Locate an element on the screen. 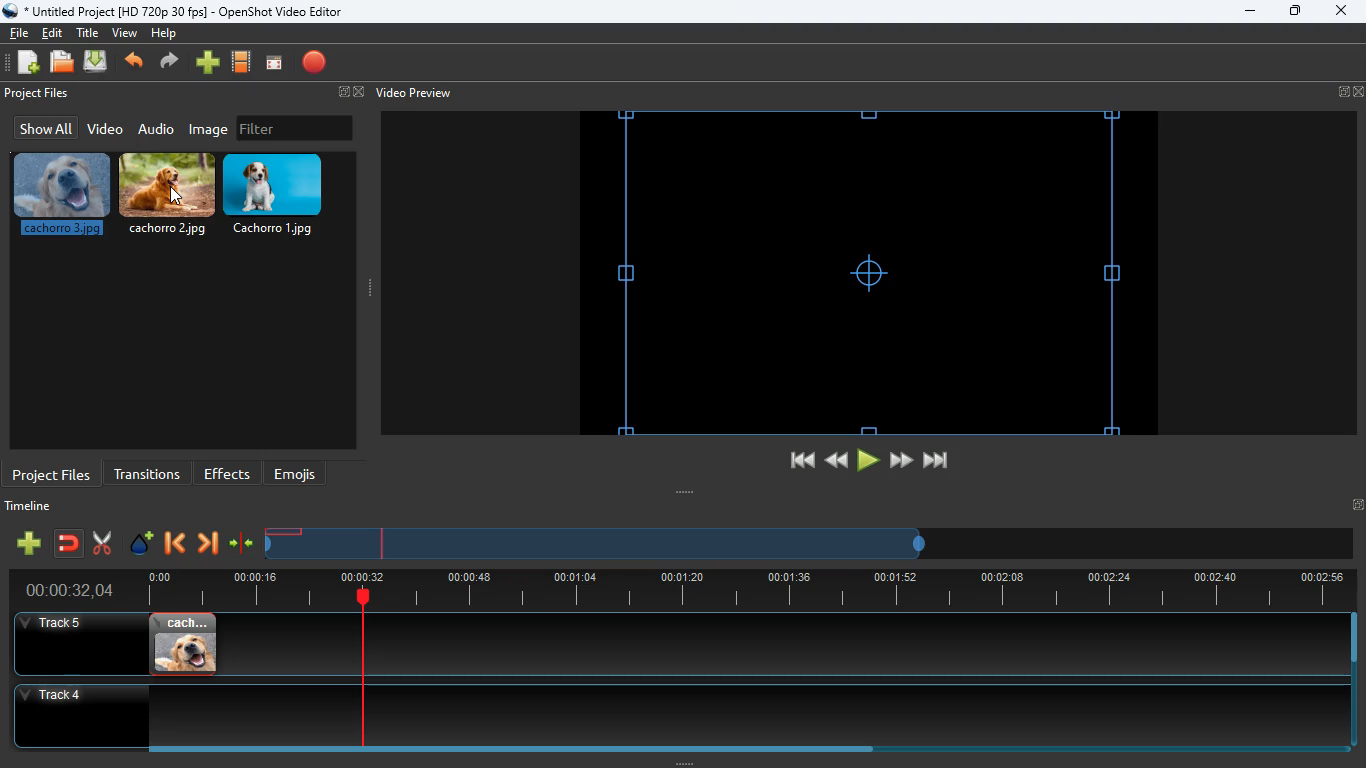  add is located at coordinates (208, 63).